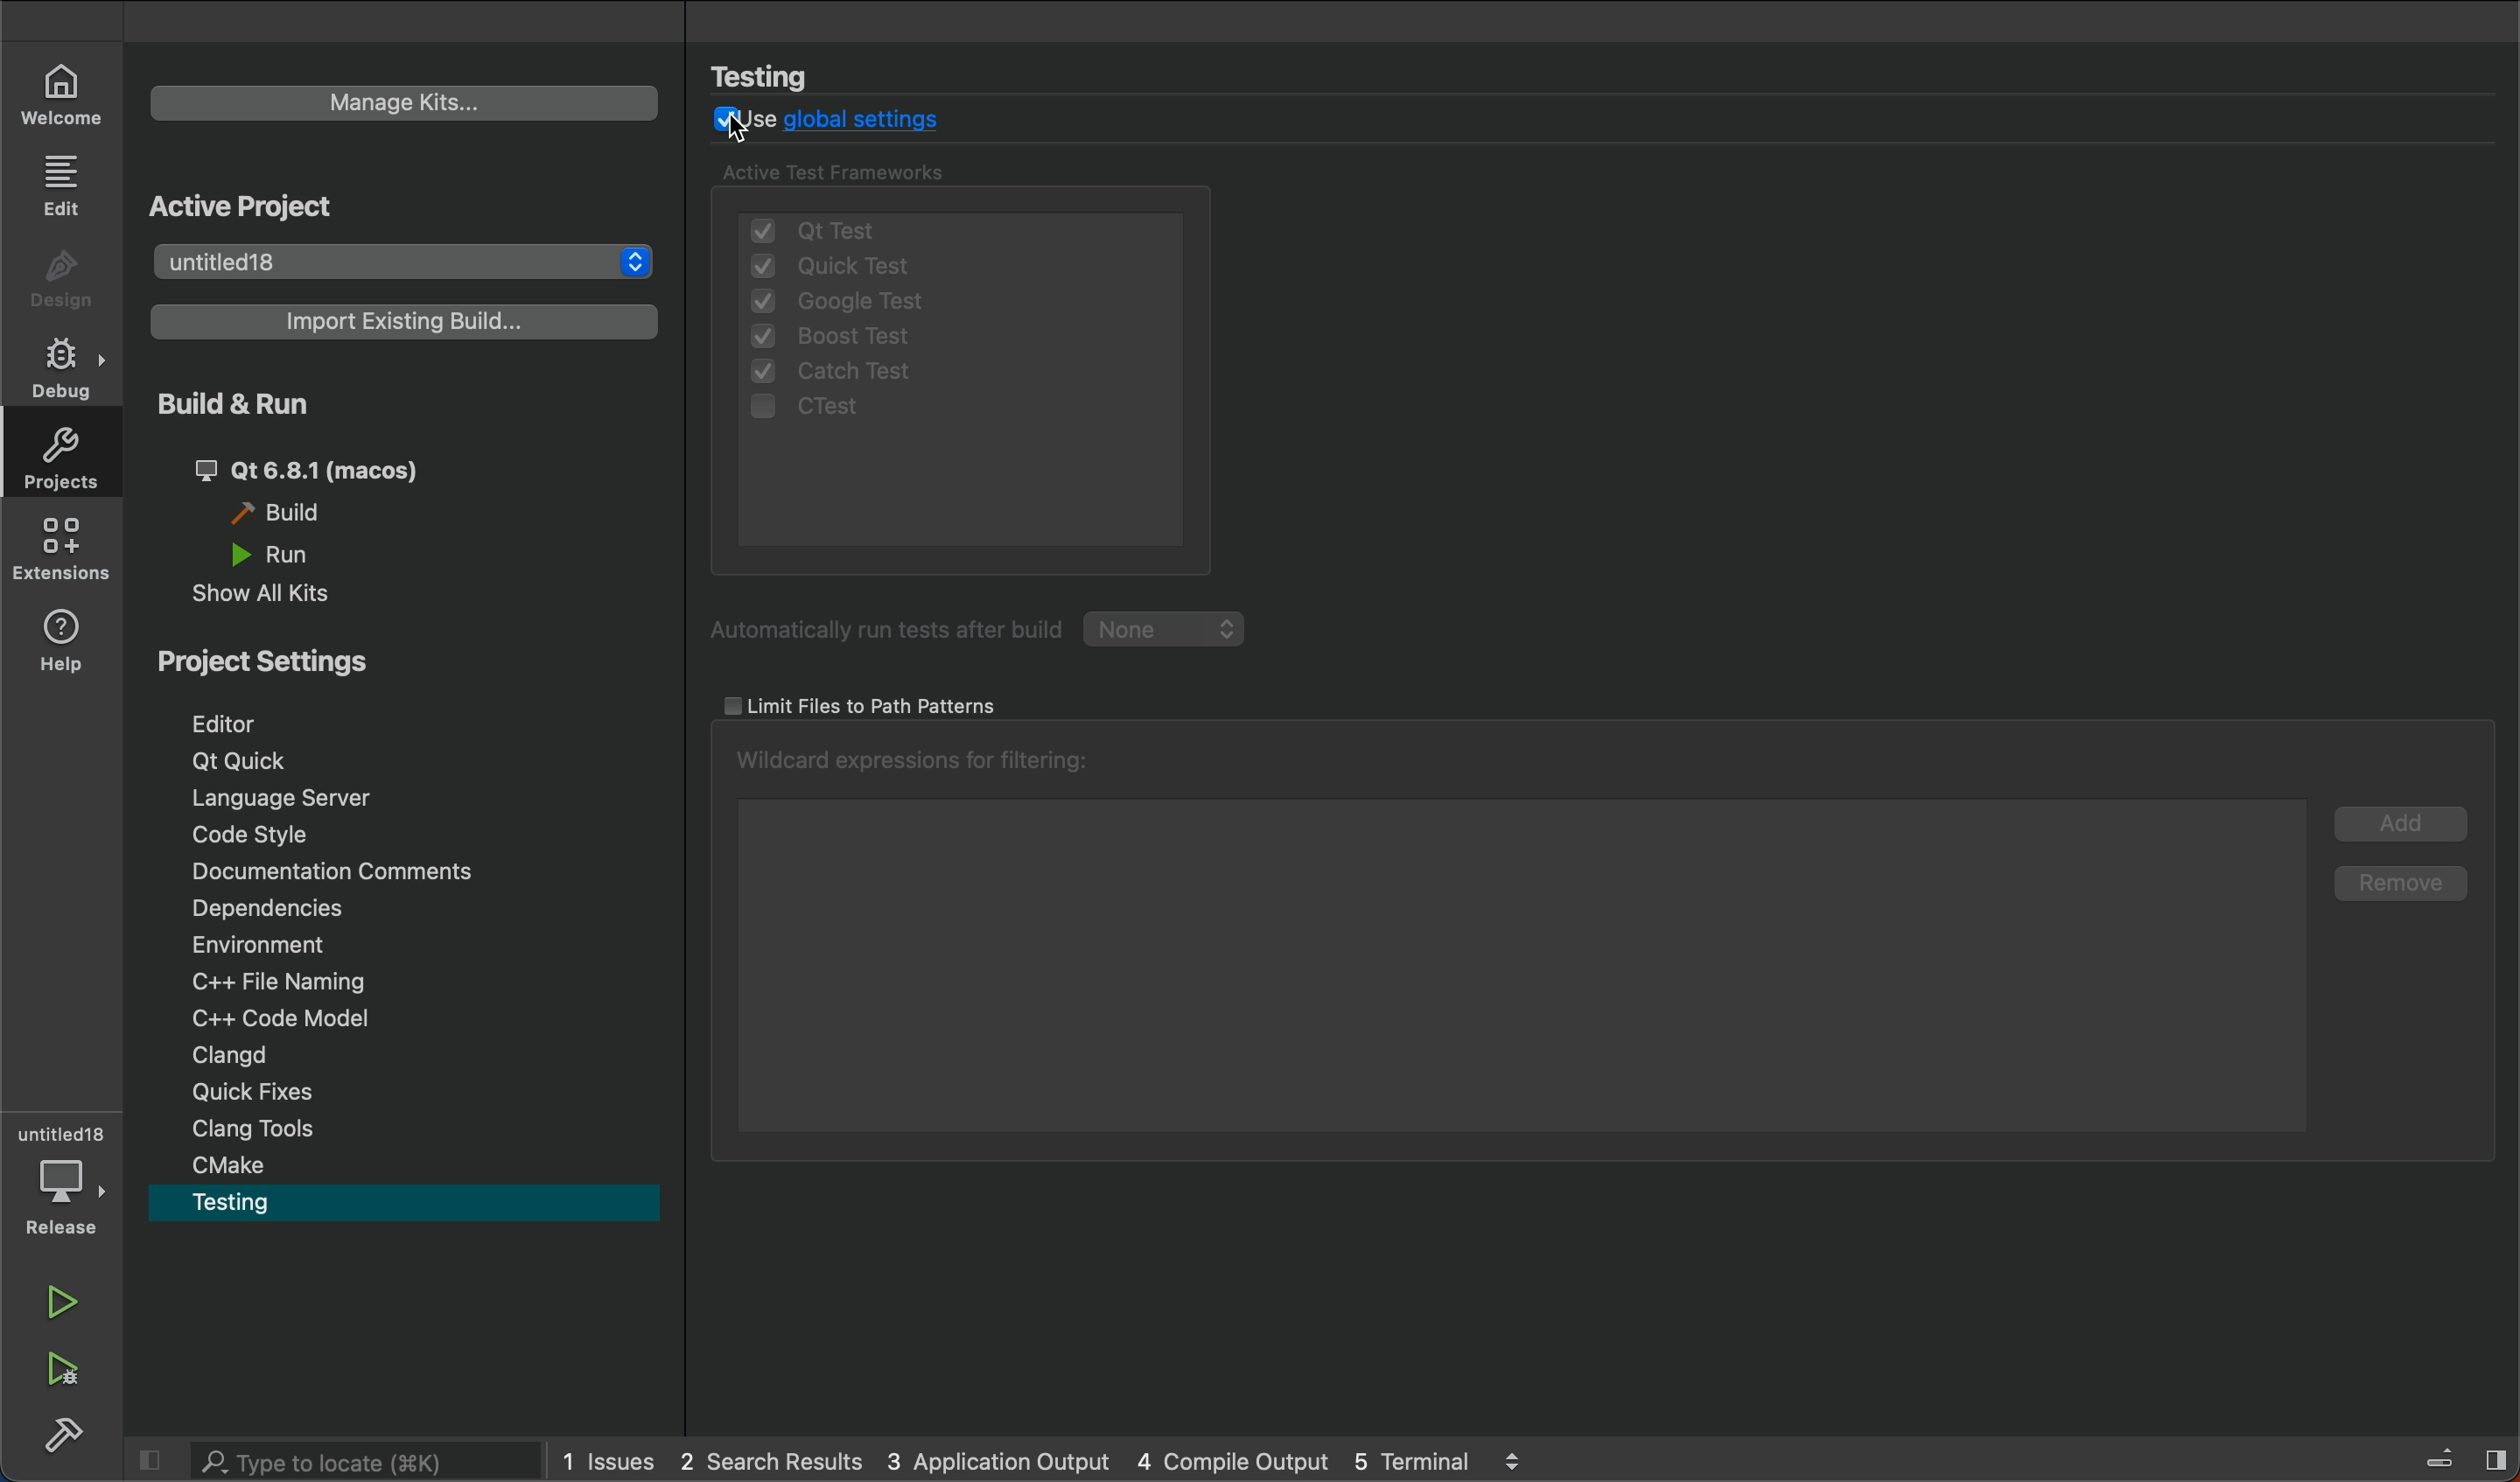 Image resolution: width=2520 pixels, height=1482 pixels. Describe the element at coordinates (404, 1209) in the screenshot. I see `testing` at that location.